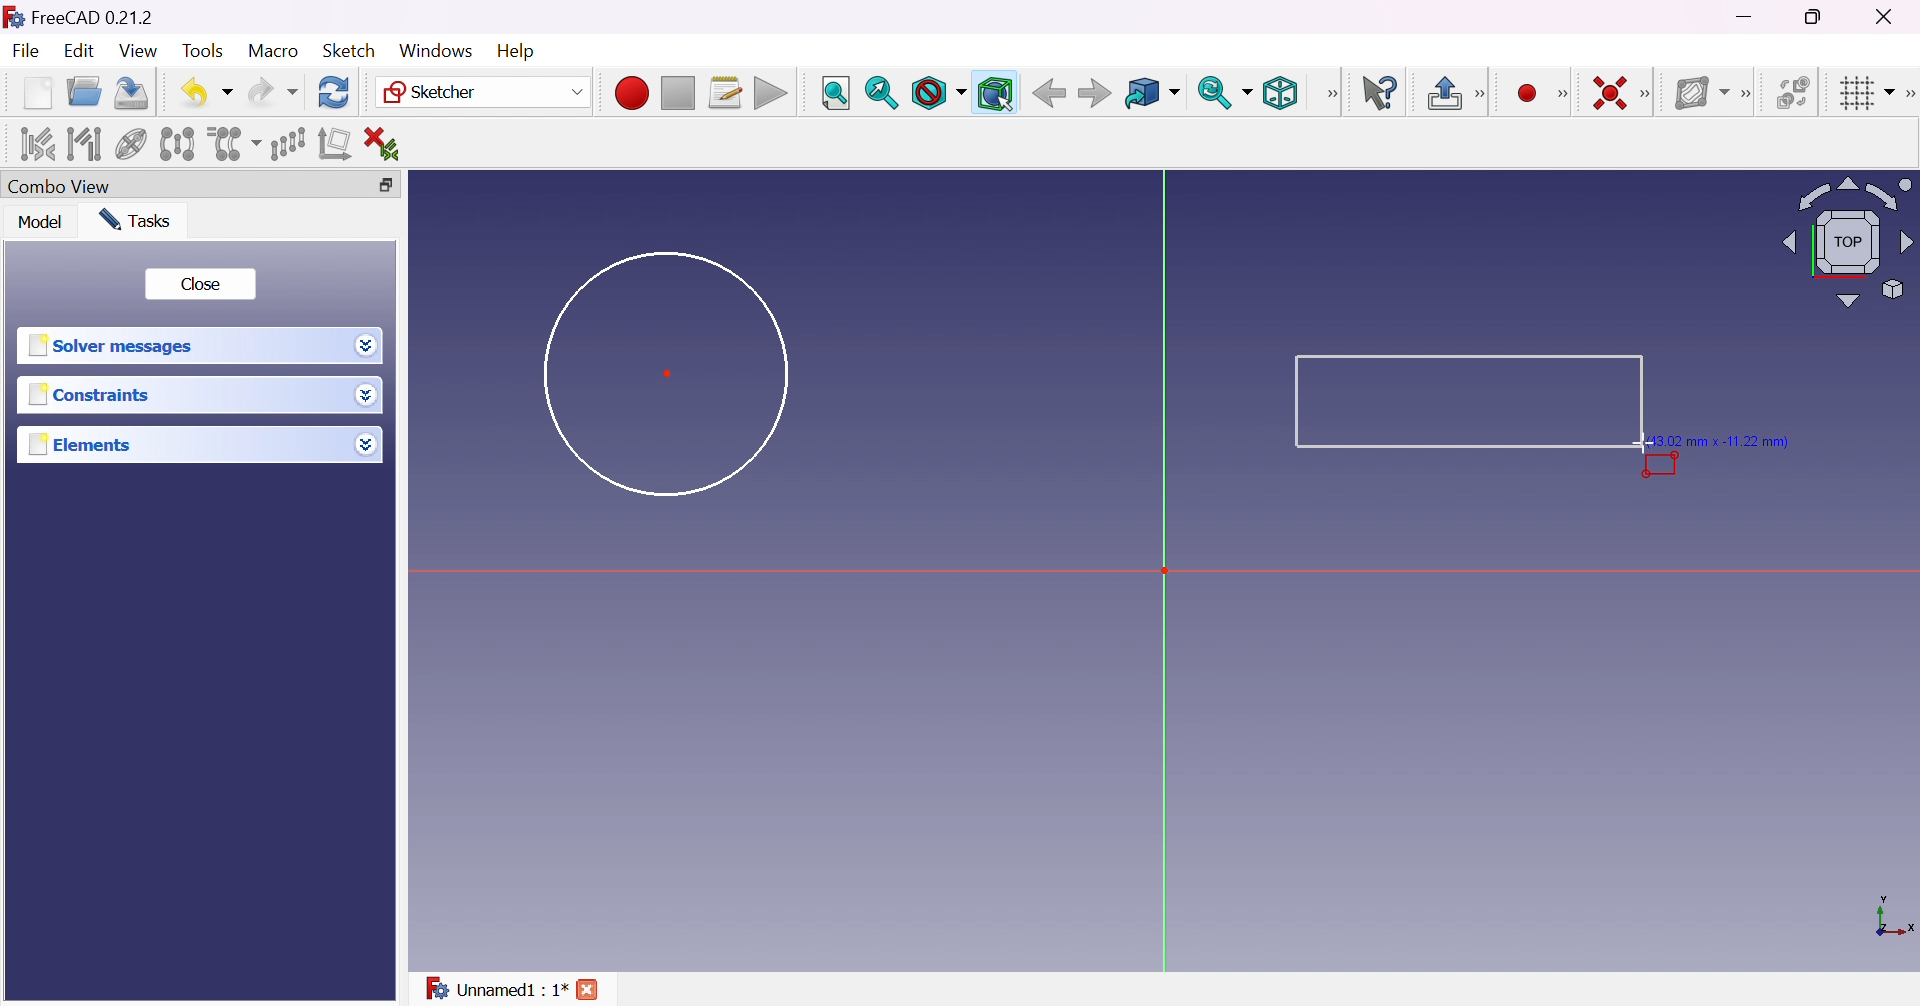 The width and height of the screenshot is (1920, 1006). Describe the element at coordinates (81, 53) in the screenshot. I see `Edit` at that location.